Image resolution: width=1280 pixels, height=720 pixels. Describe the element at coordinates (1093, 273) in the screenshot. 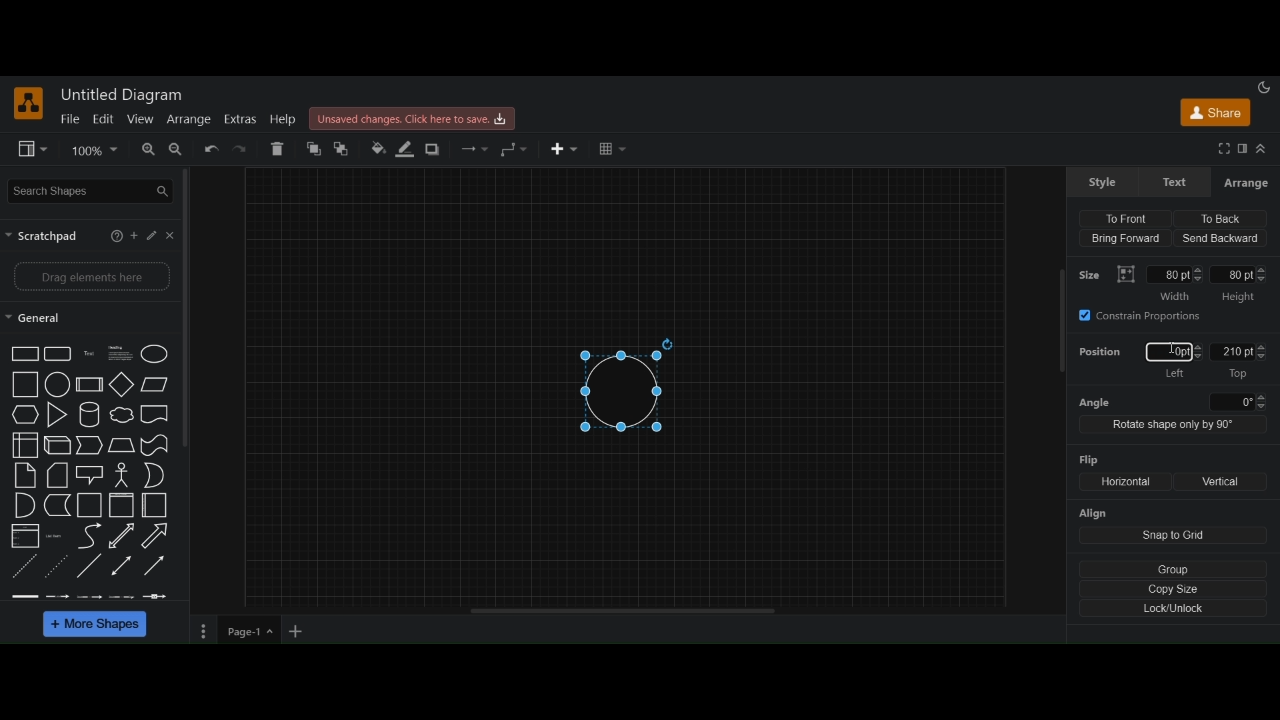

I see `size` at that location.